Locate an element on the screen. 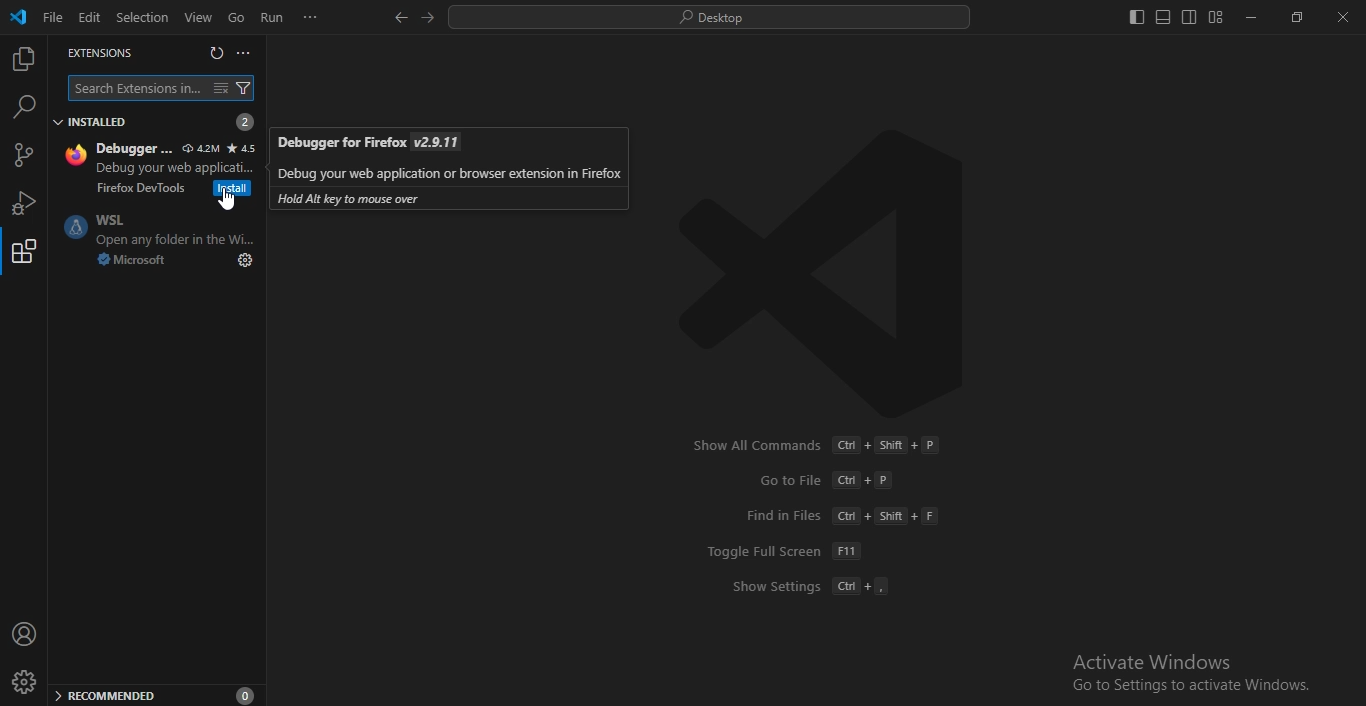 The width and height of the screenshot is (1366, 706). extensions is located at coordinates (24, 257).